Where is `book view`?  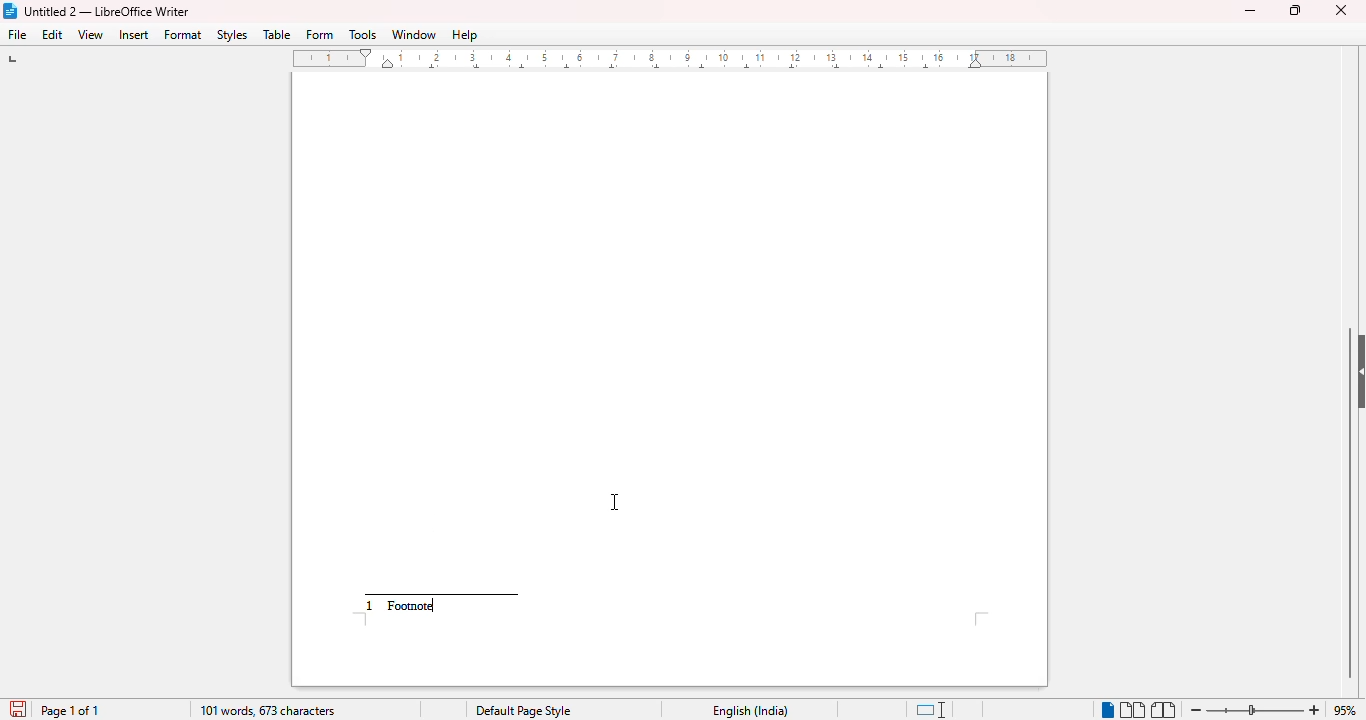
book view is located at coordinates (1162, 709).